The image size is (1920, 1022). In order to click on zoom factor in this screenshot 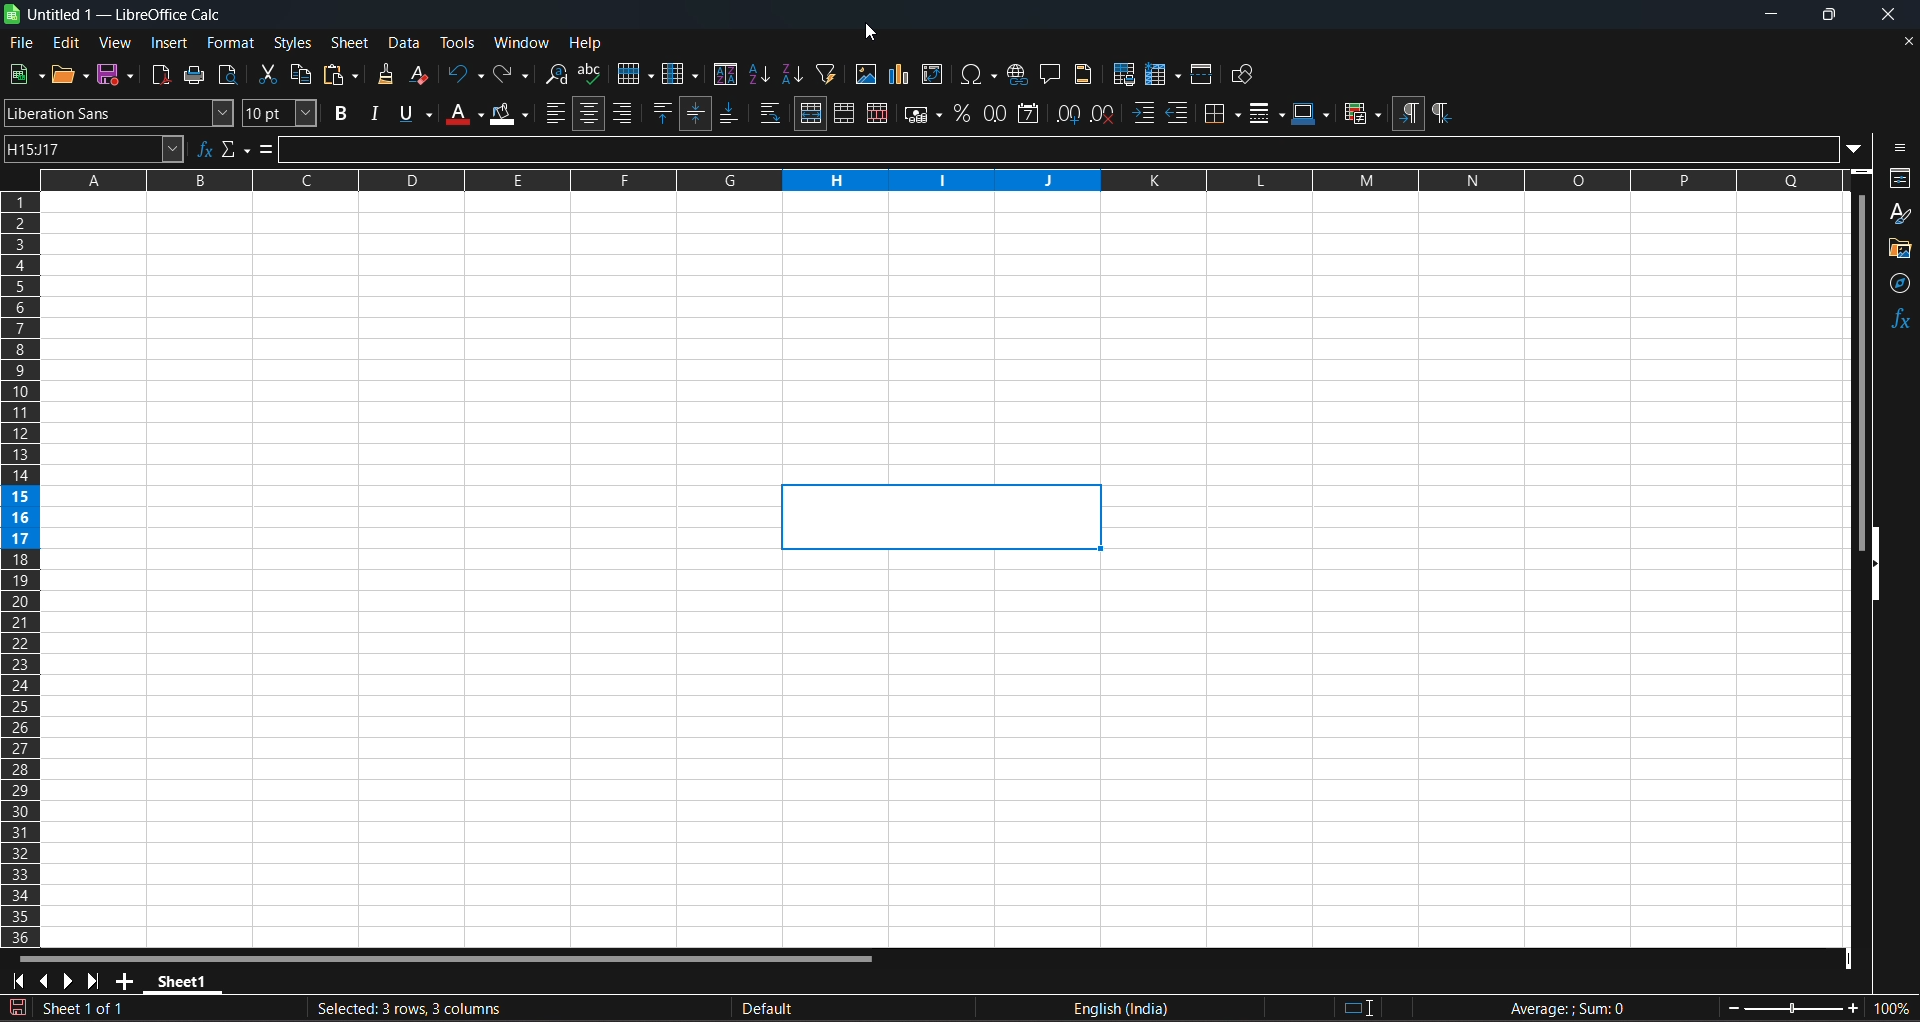, I will do `click(1817, 1010)`.